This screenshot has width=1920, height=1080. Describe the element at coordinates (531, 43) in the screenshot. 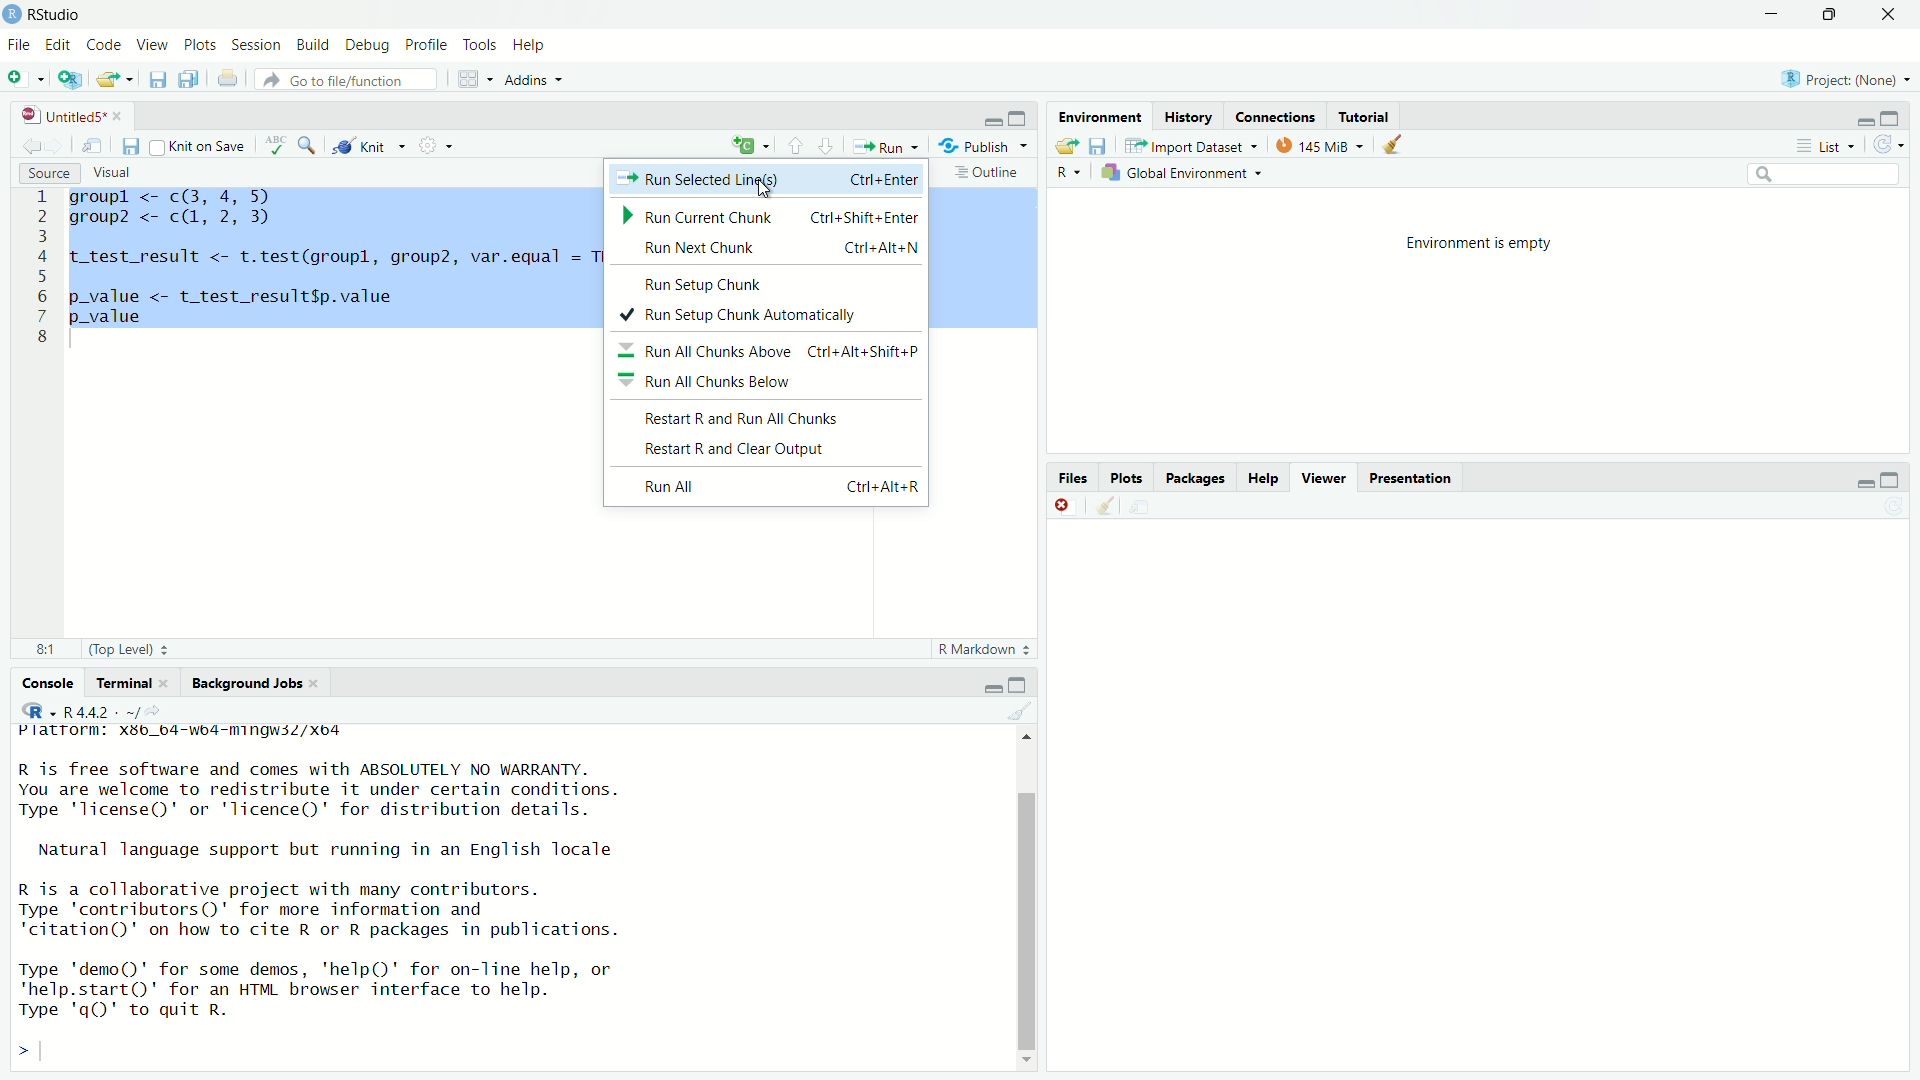

I see `Help` at that location.